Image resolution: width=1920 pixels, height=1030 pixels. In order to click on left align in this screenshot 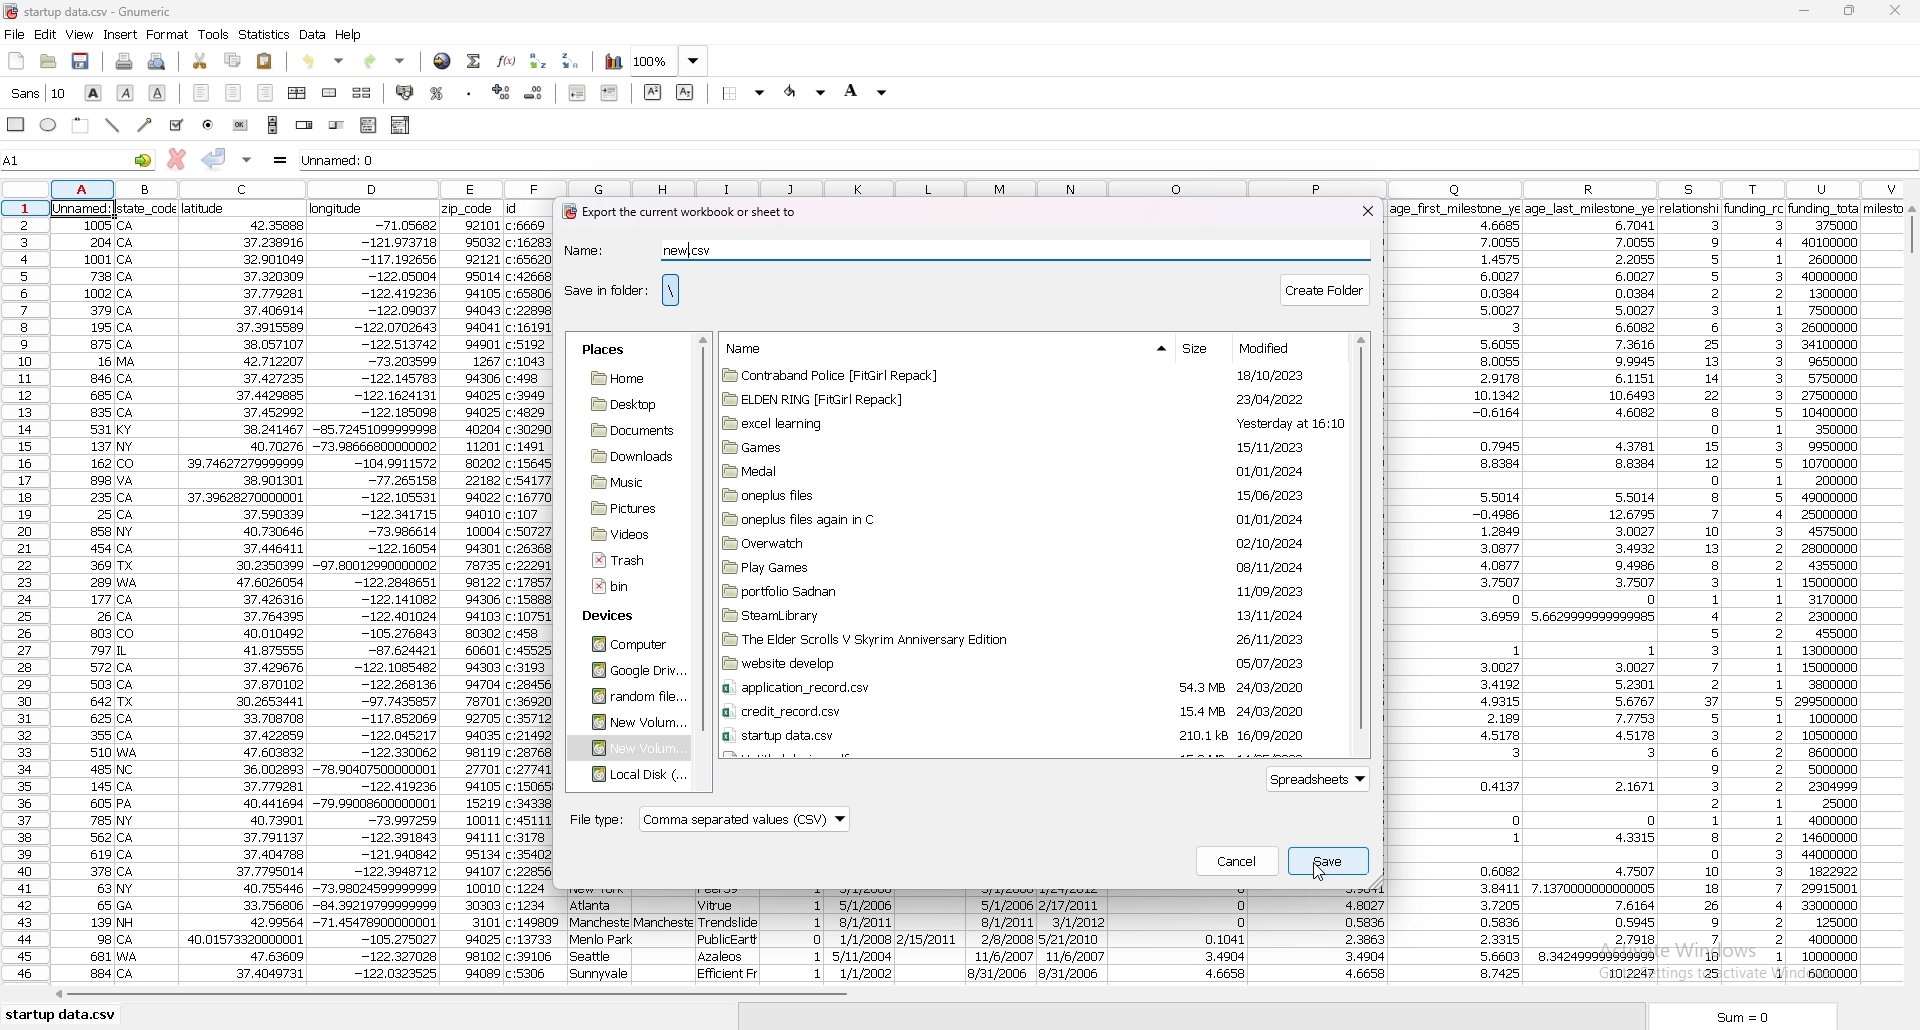, I will do `click(202, 93)`.